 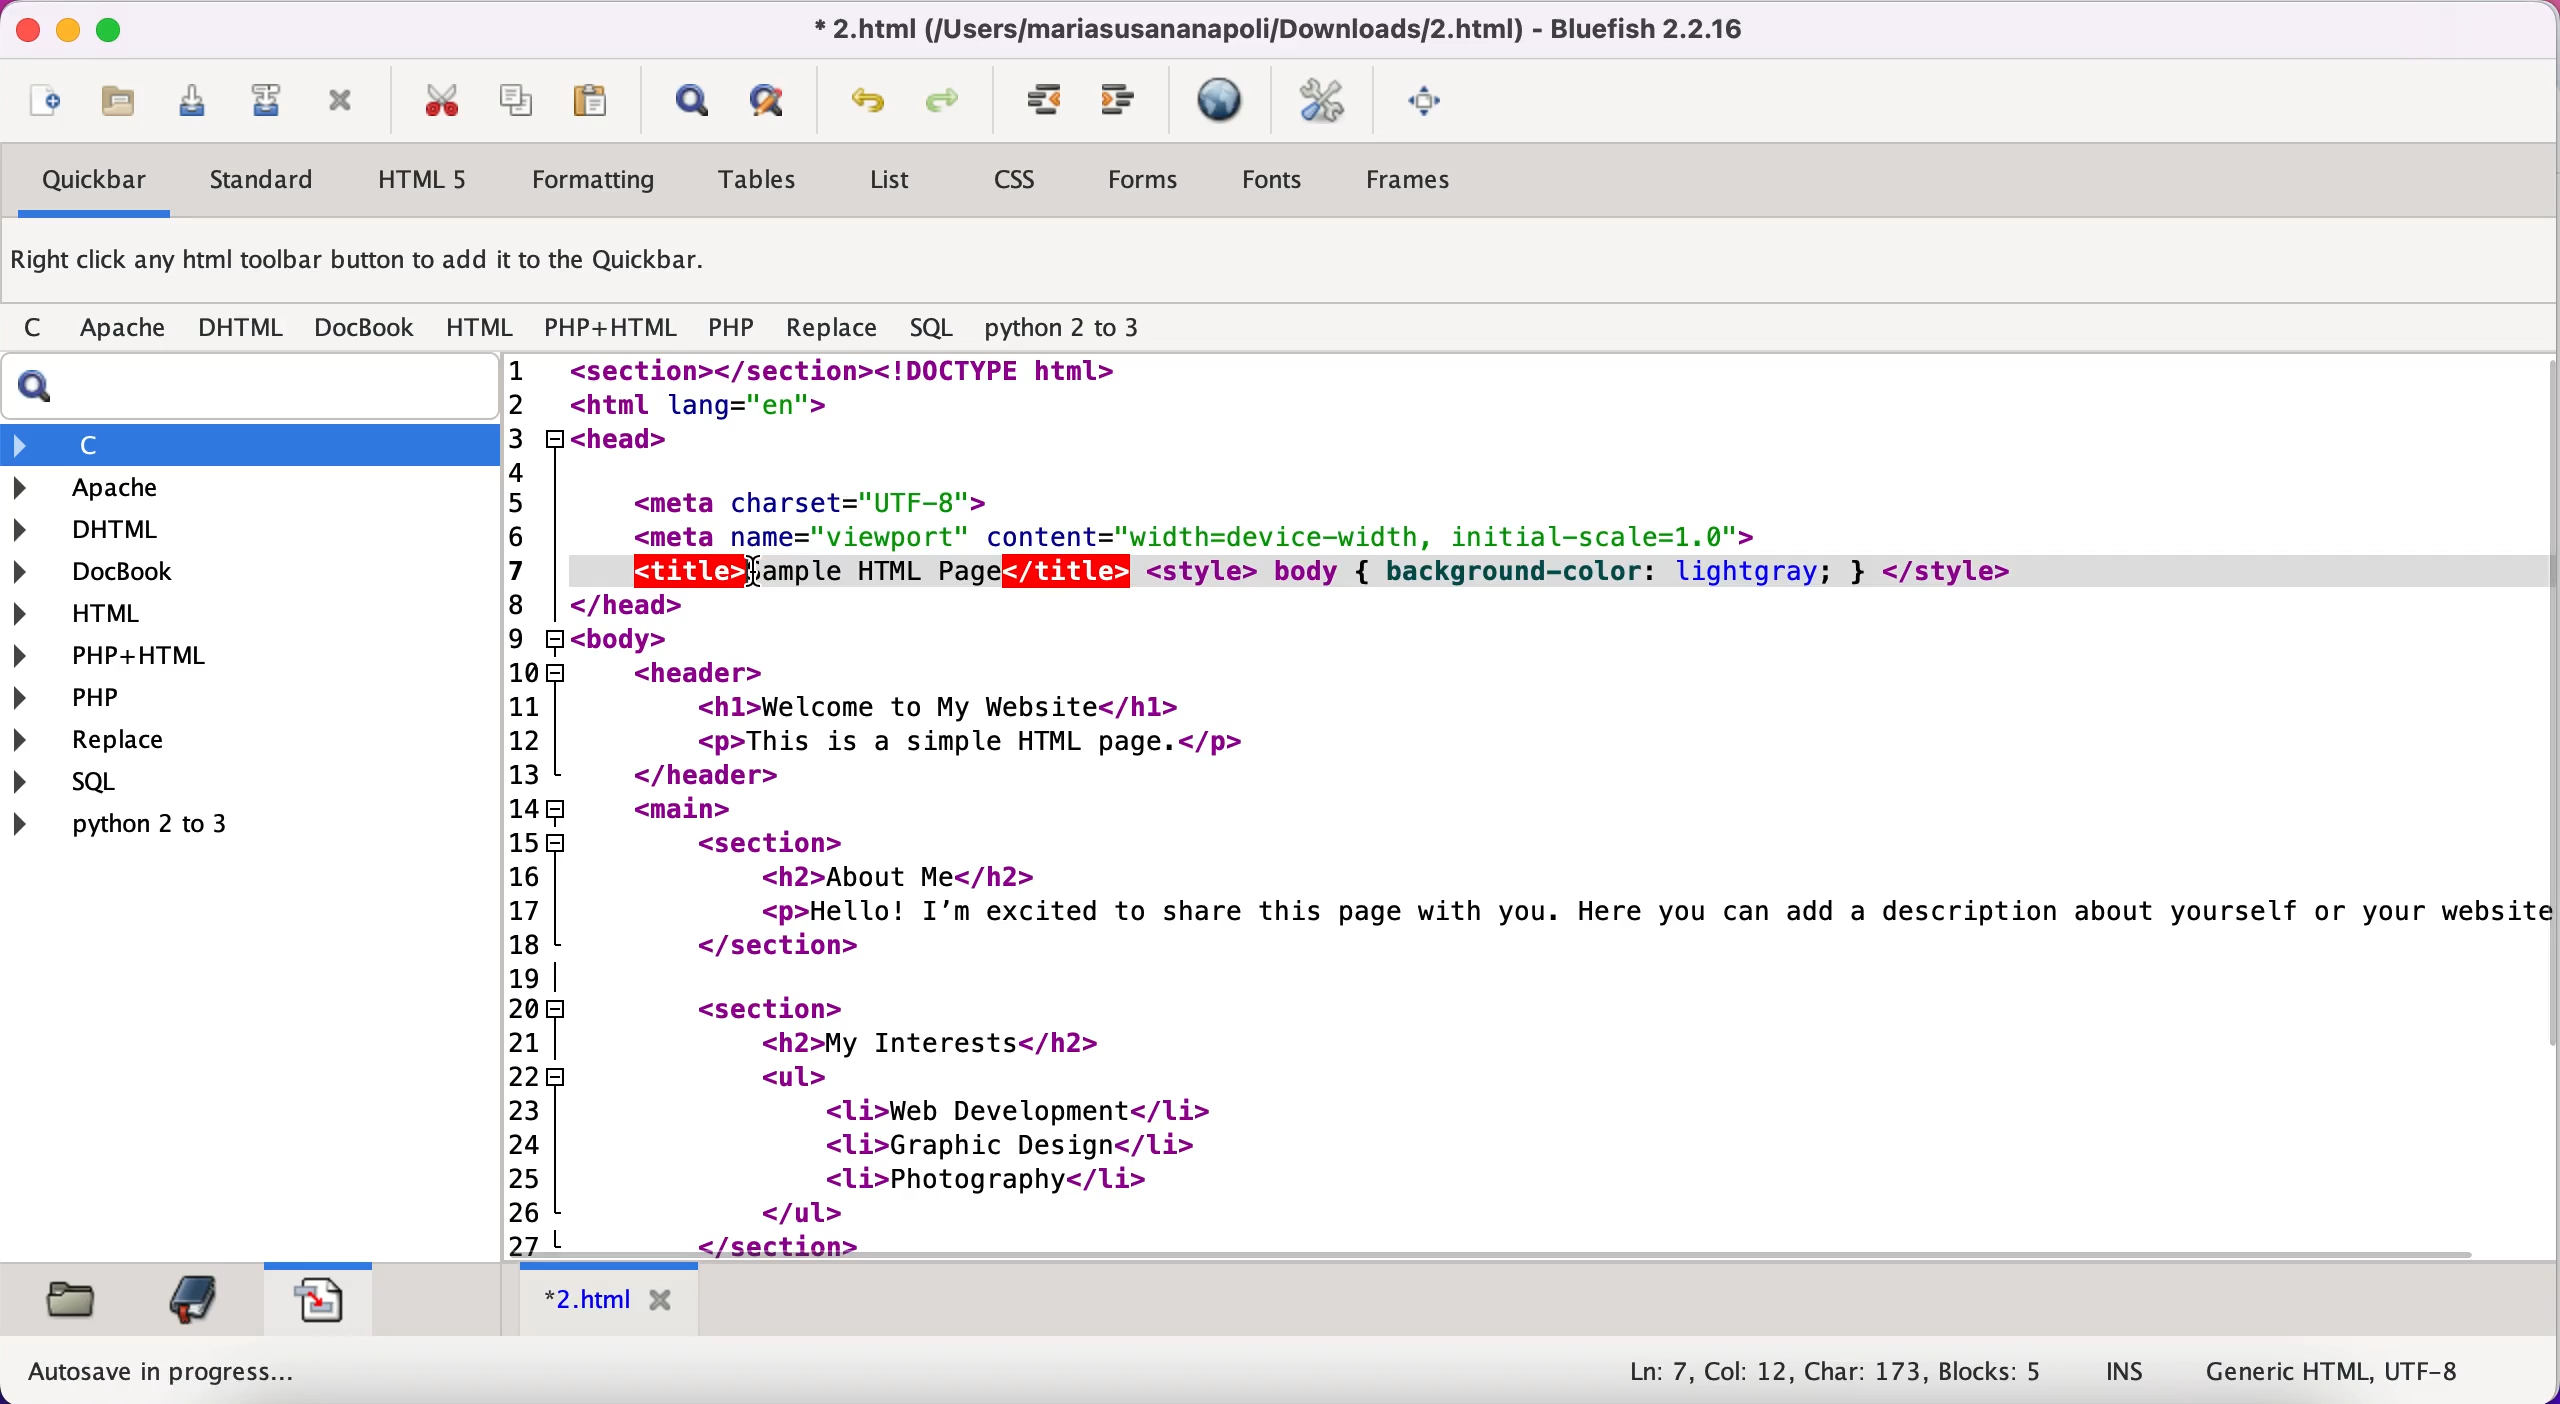 What do you see at coordinates (832, 333) in the screenshot?
I see `replace` at bounding box center [832, 333].